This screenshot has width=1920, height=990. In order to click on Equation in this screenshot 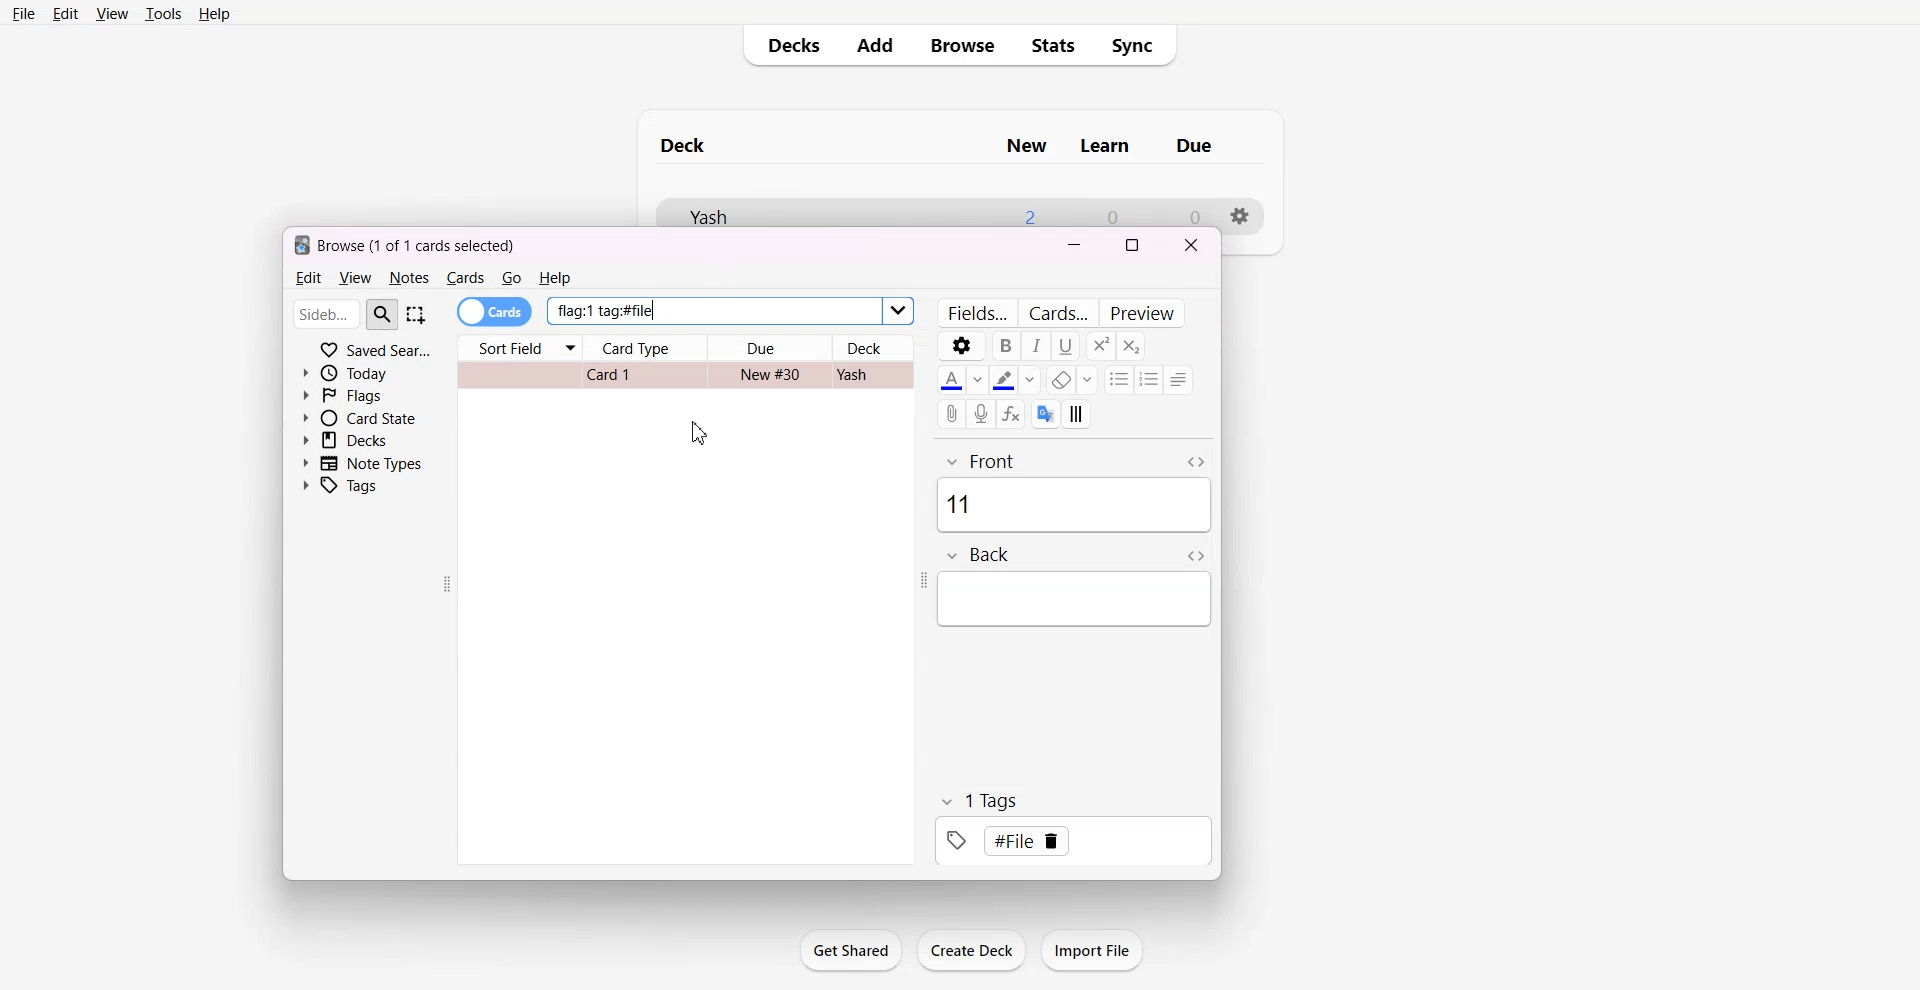, I will do `click(1014, 413)`.